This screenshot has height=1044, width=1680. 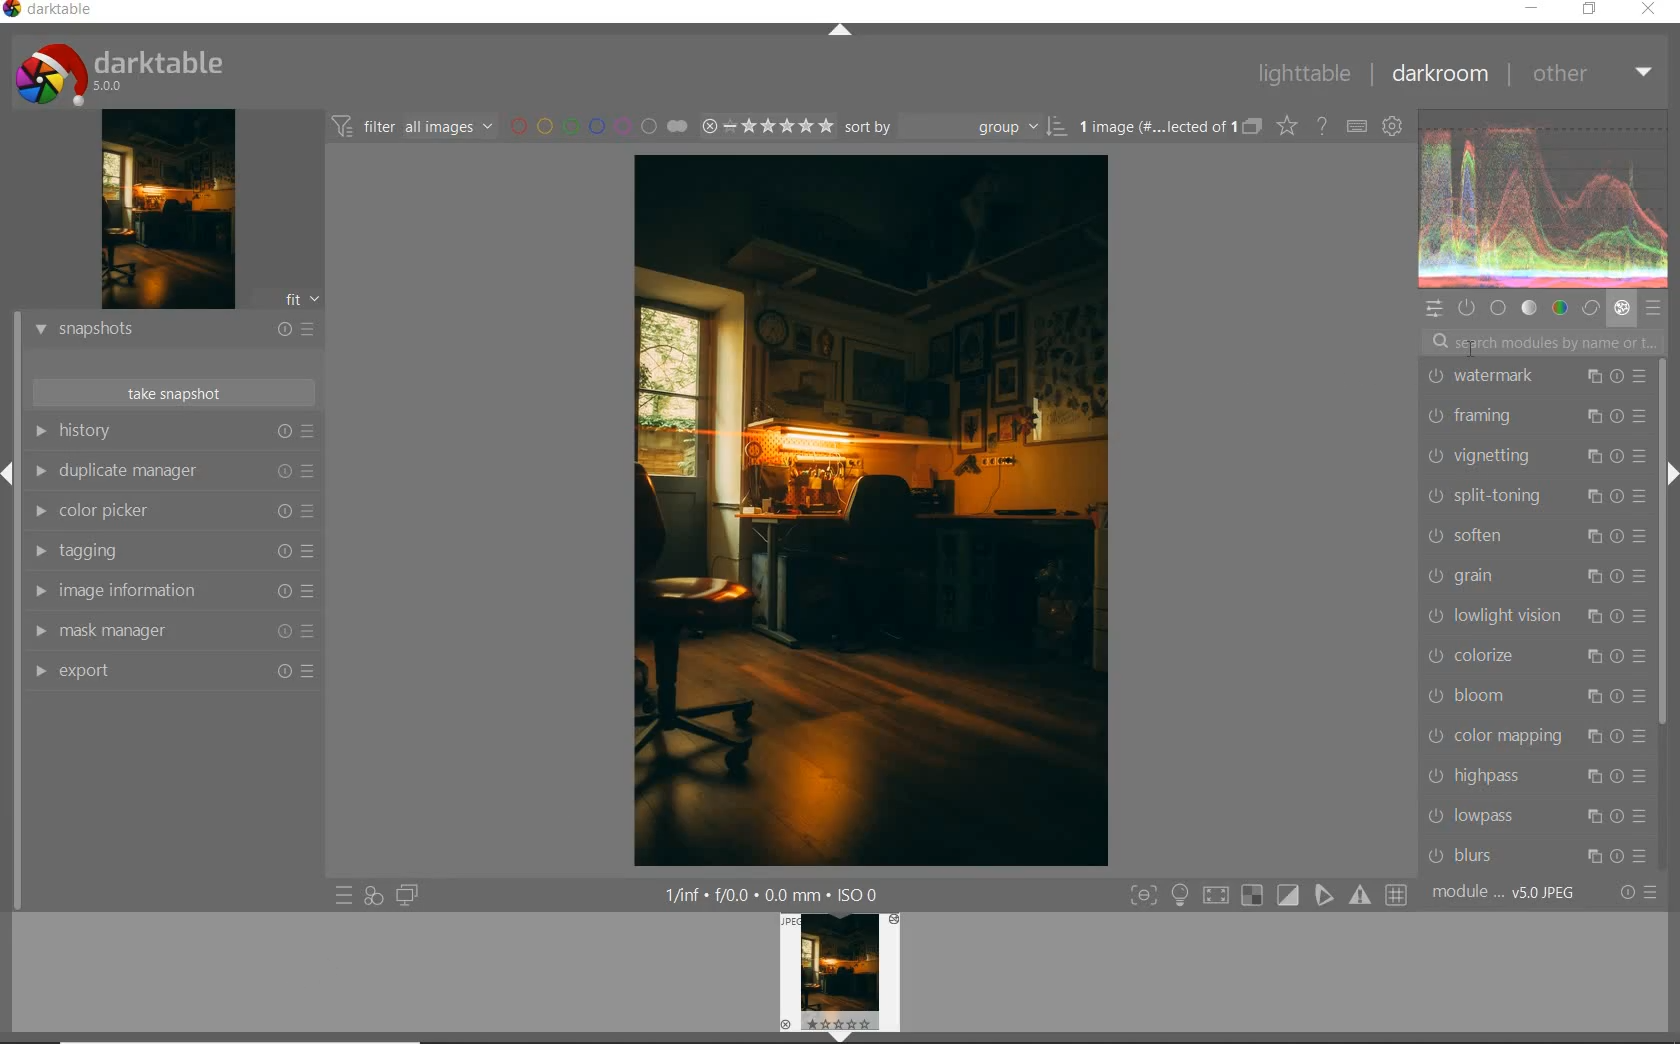 What do you see at coordinates (770, 895) in the screenshot?
I see `other display information` at bounding box center [770, 895].